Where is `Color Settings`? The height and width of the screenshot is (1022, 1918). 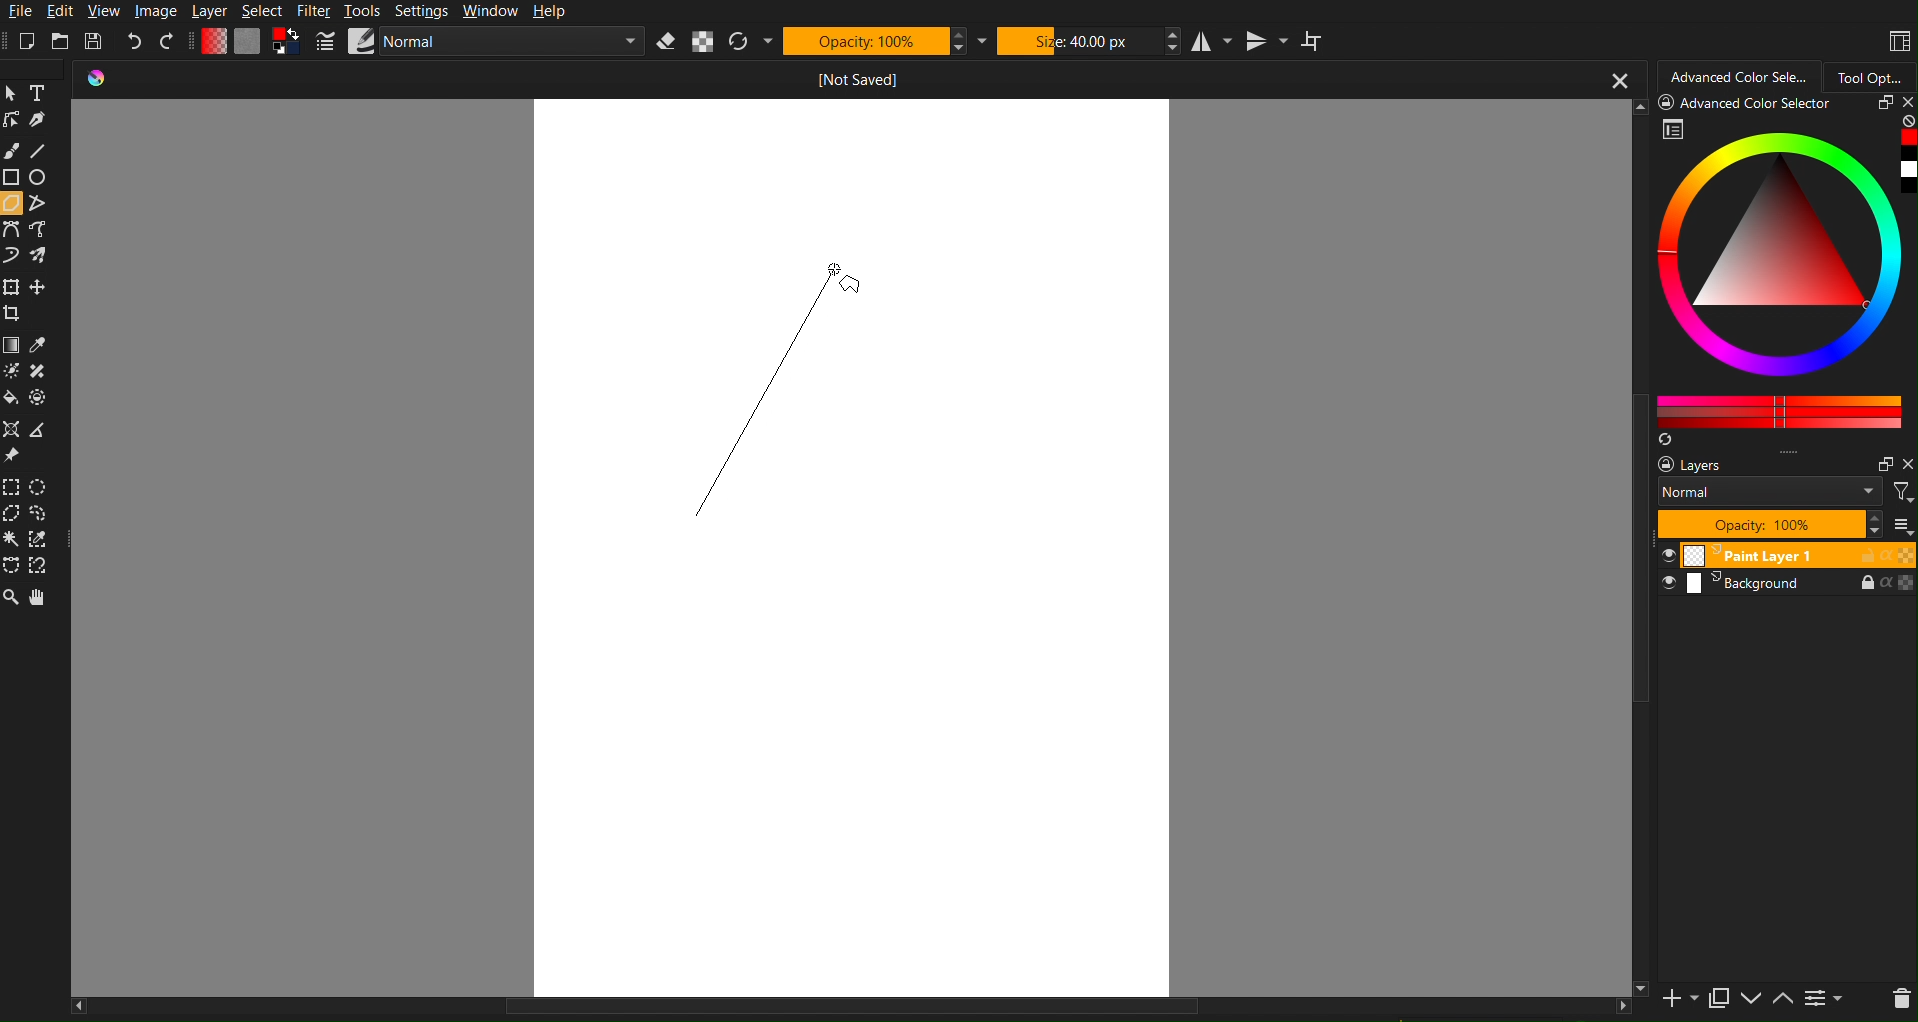 Color Settings is located at coordinates (248, 41).